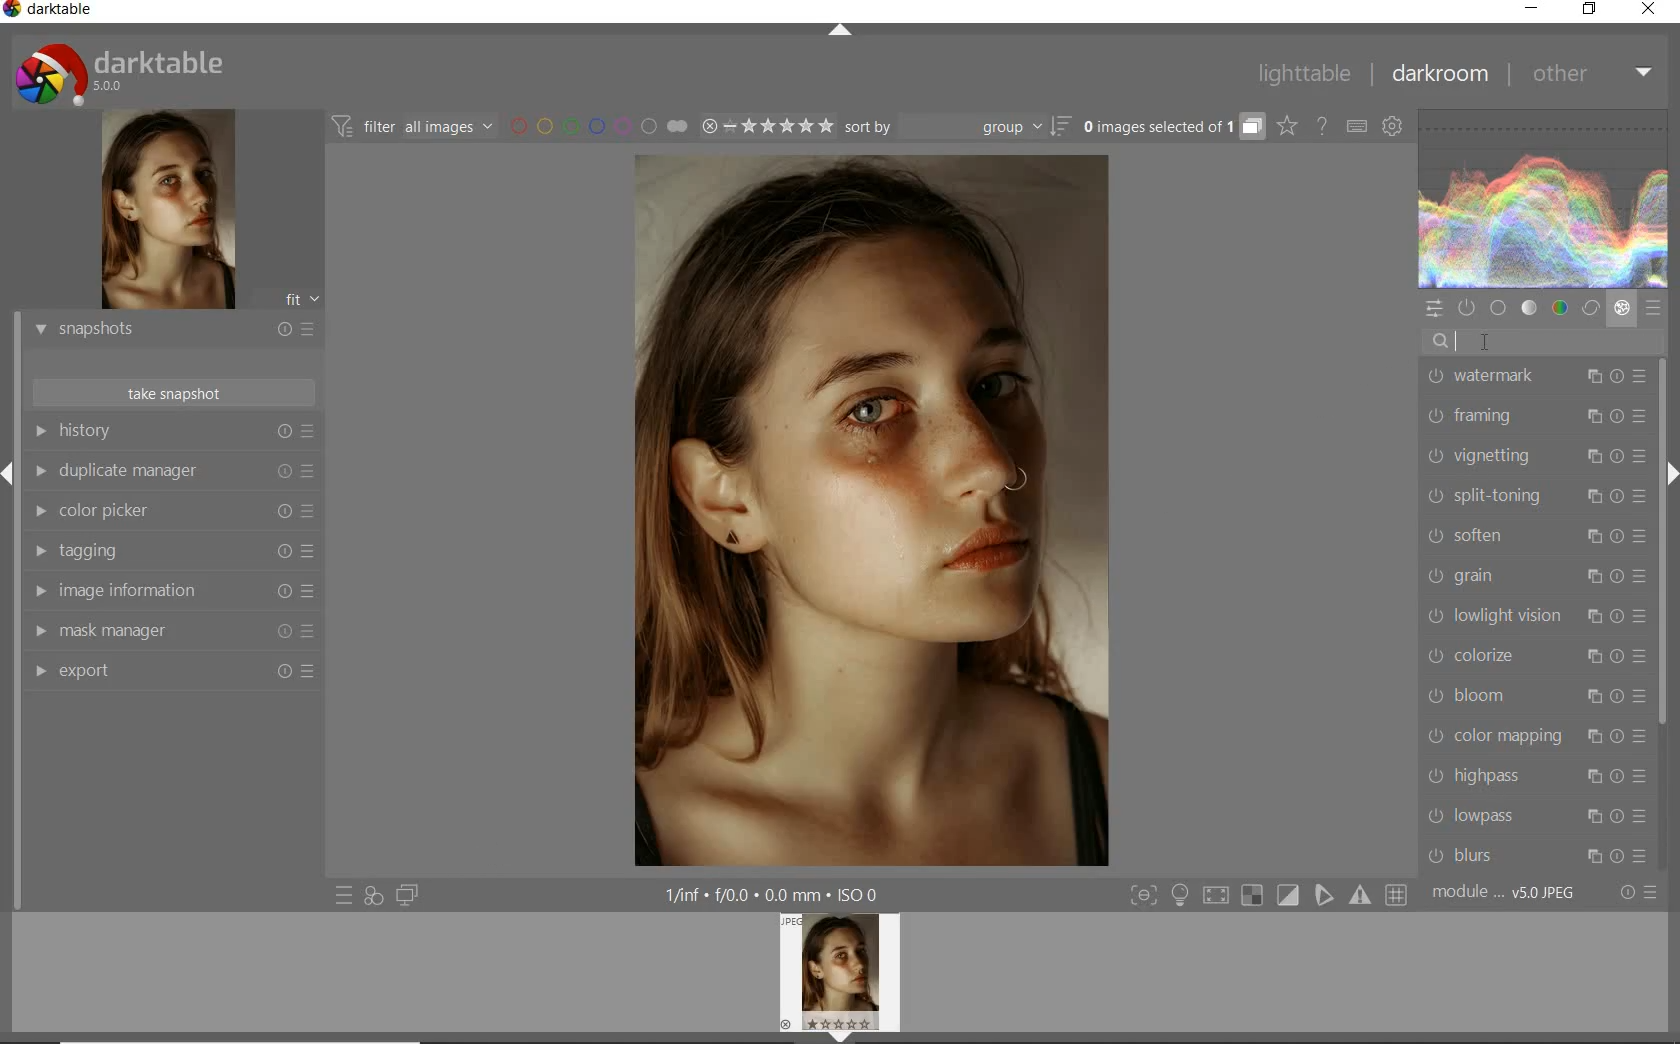 The height and width of the screenshot is (1044, 1680). What do you see at coordinates (1652, 308) in the screenshot?
I see `presets` at bounding box center [1652, 308].